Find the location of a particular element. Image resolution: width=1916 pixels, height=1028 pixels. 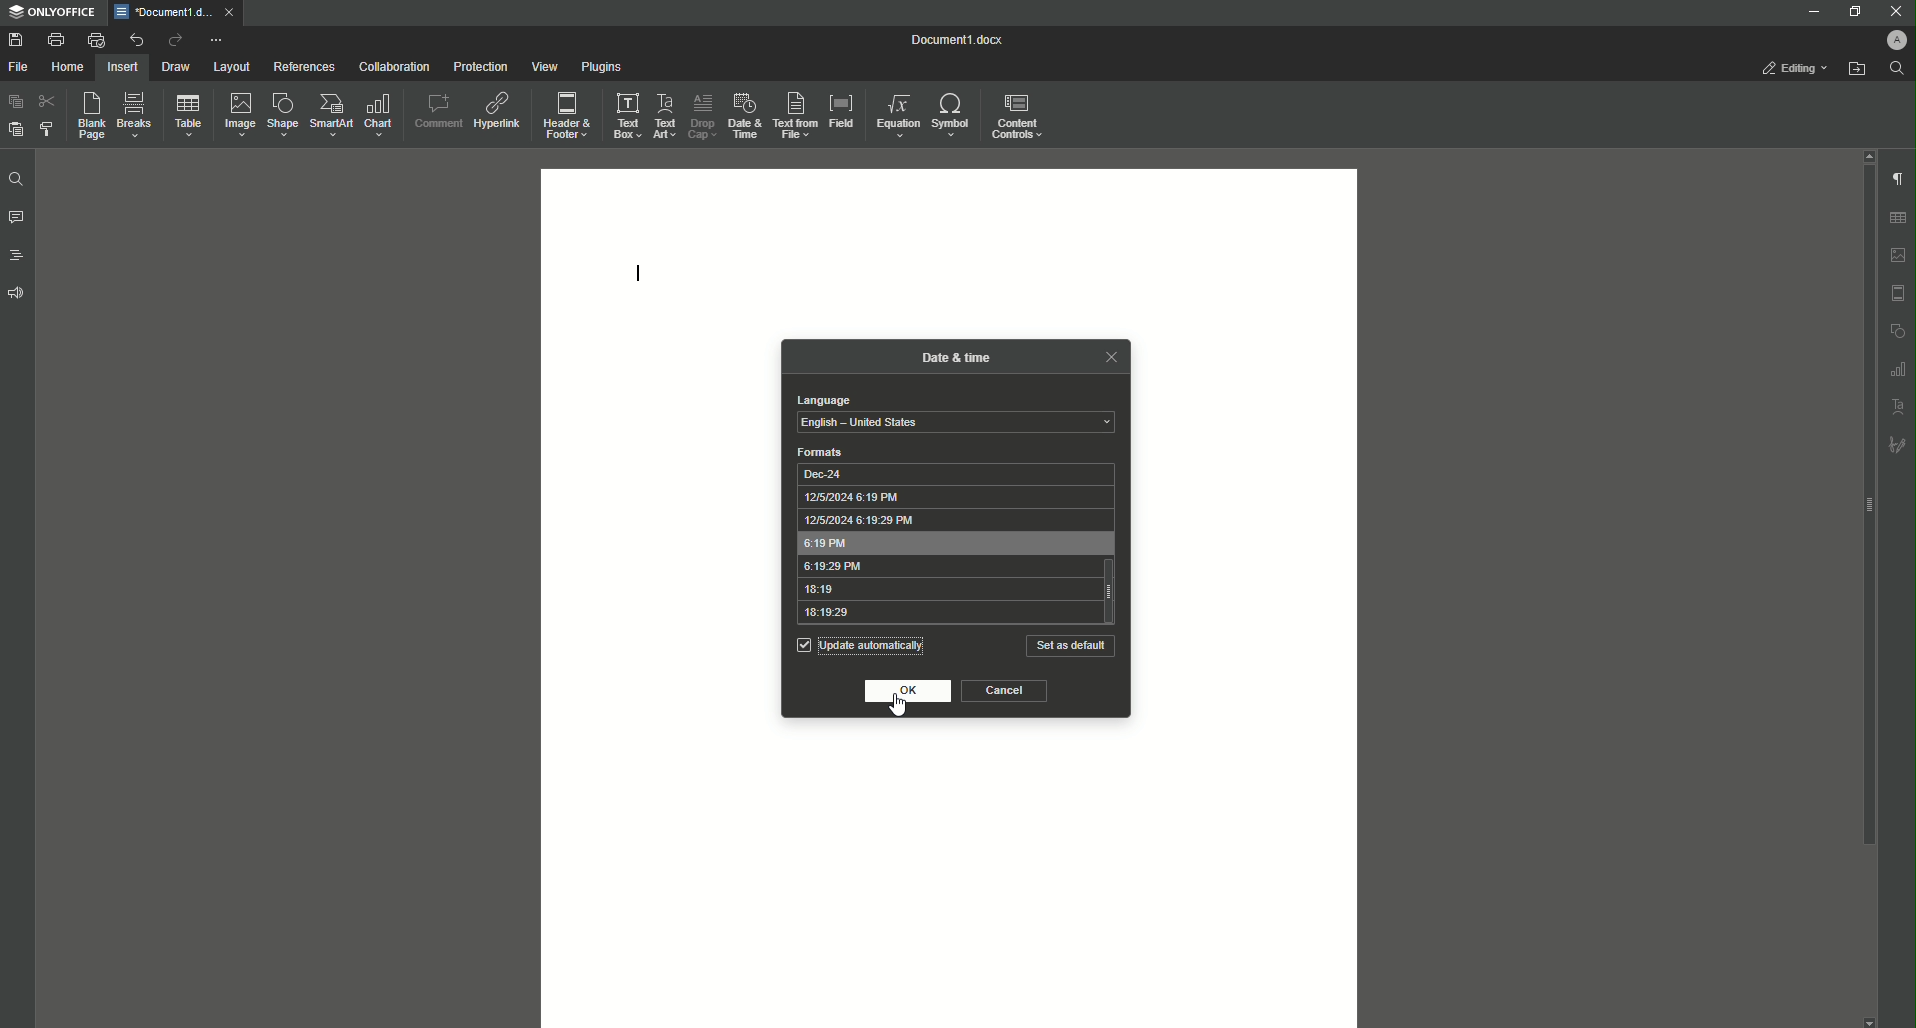

Cursor is located at coordinates (899, 707).